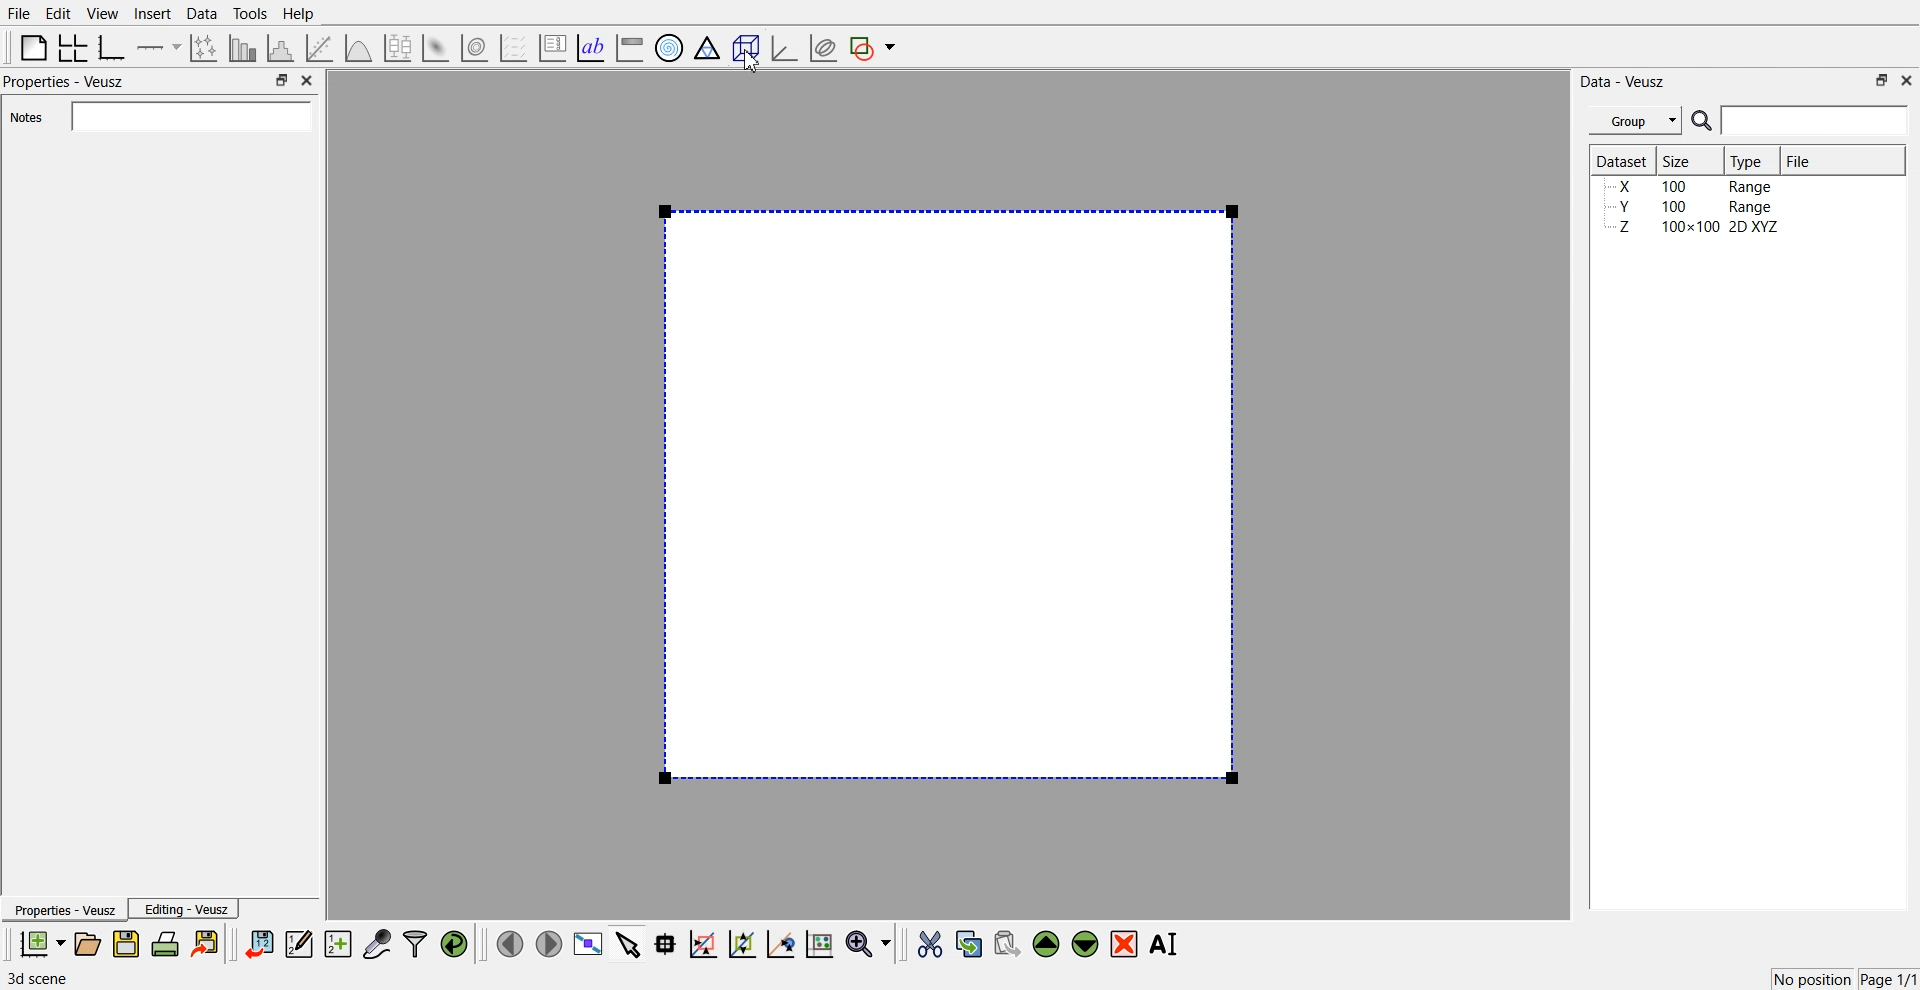  What do you see at coordinates (629, 942) in the screenshot?
I see `Select items from graph or scroll` at bounding box center [629, 942].